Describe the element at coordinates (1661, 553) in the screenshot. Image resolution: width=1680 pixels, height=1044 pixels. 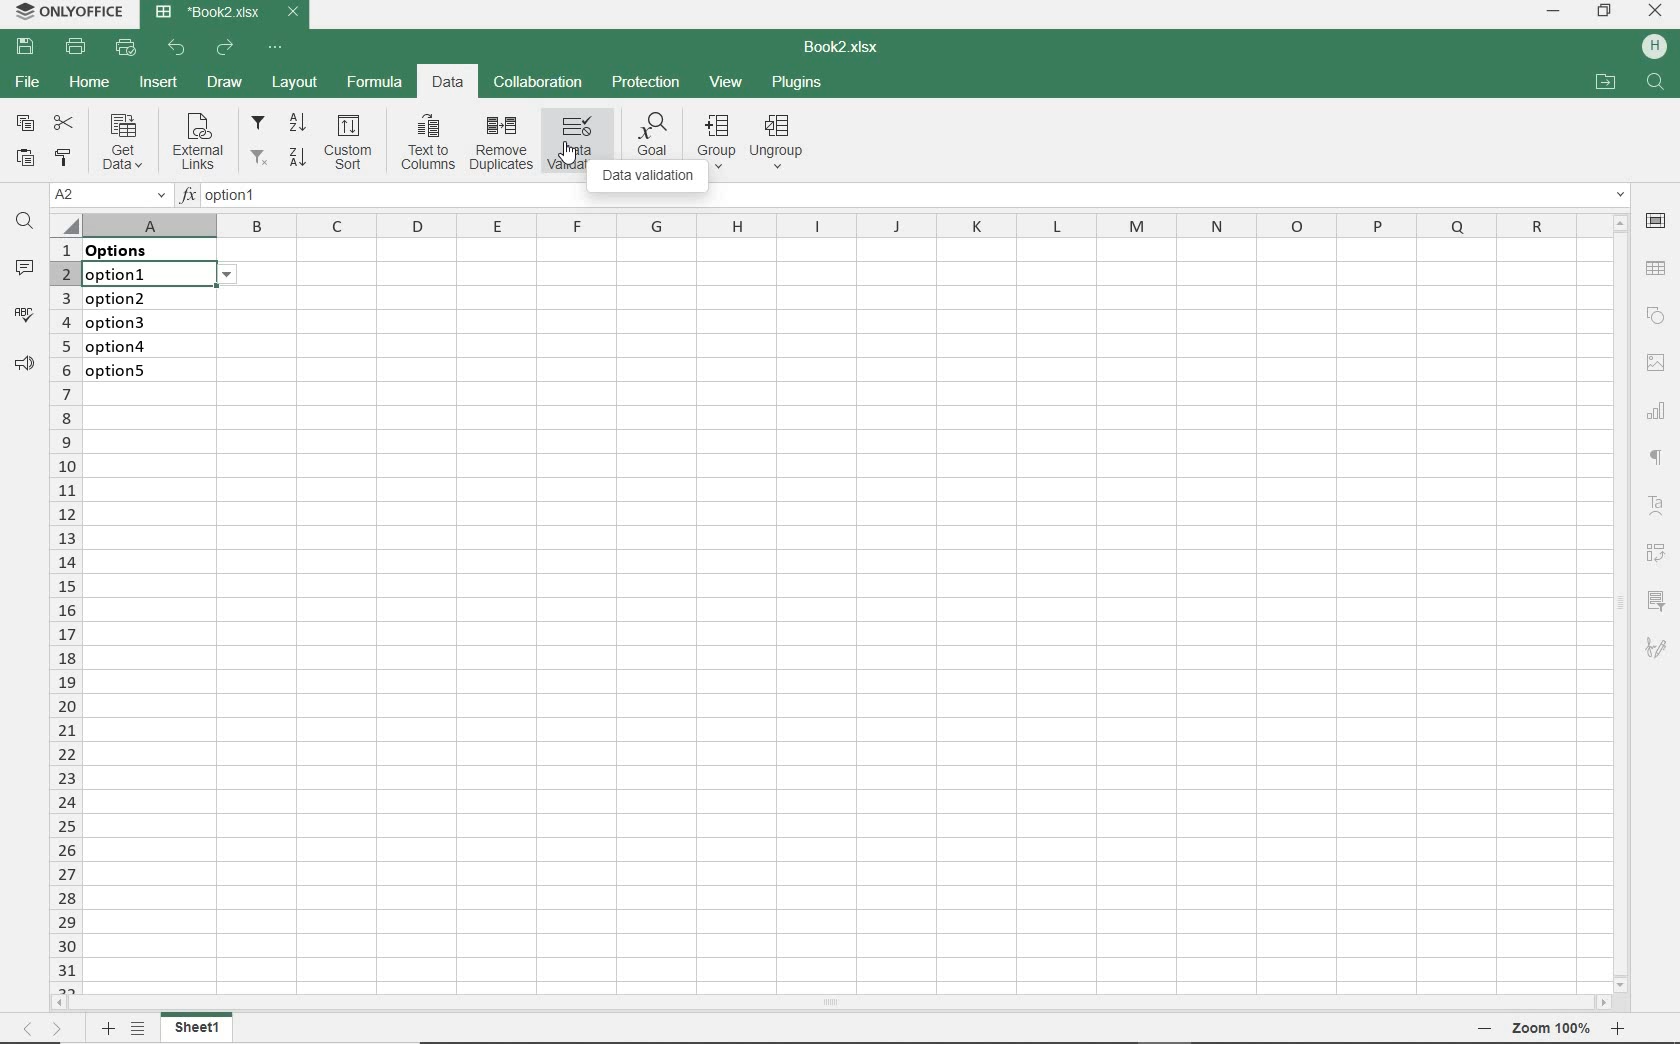
I see `Reverse ` at that location.